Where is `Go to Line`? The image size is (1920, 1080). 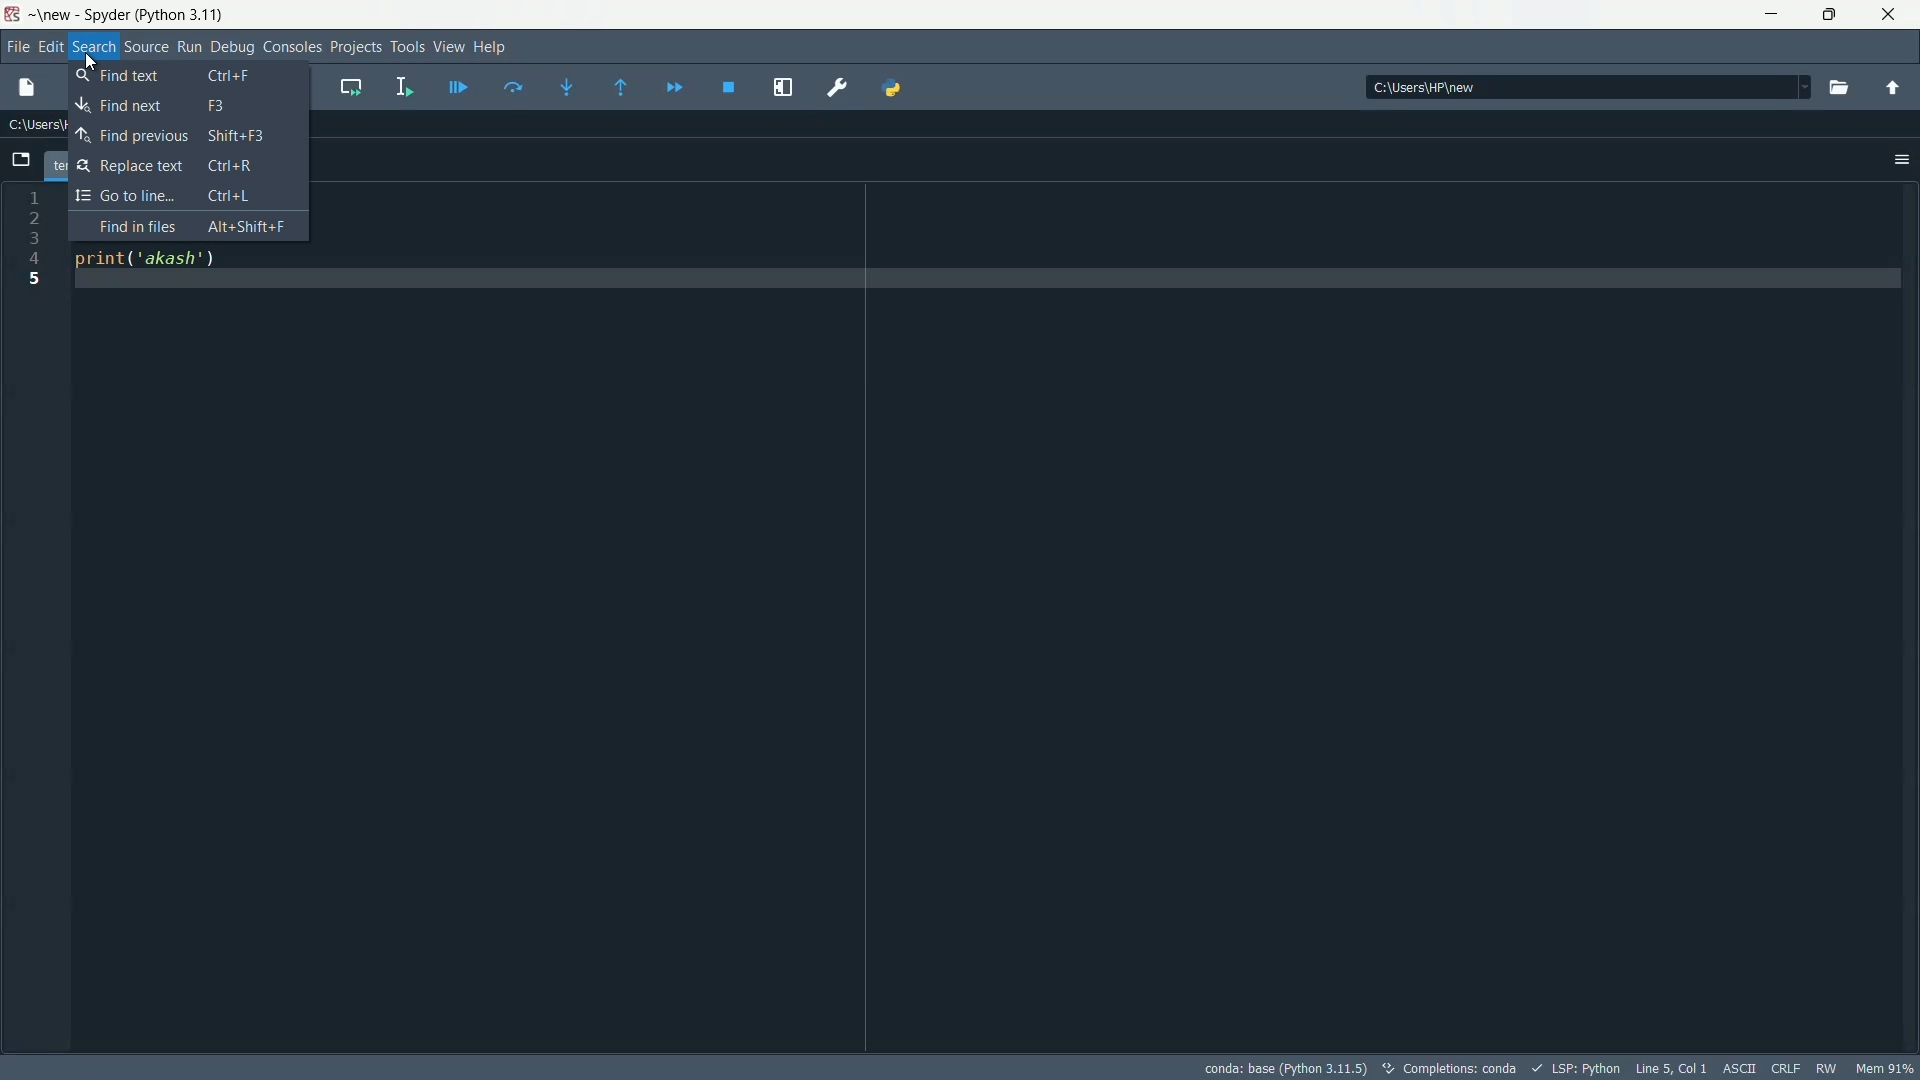 Go to Line is located at coordinates (187, 194).